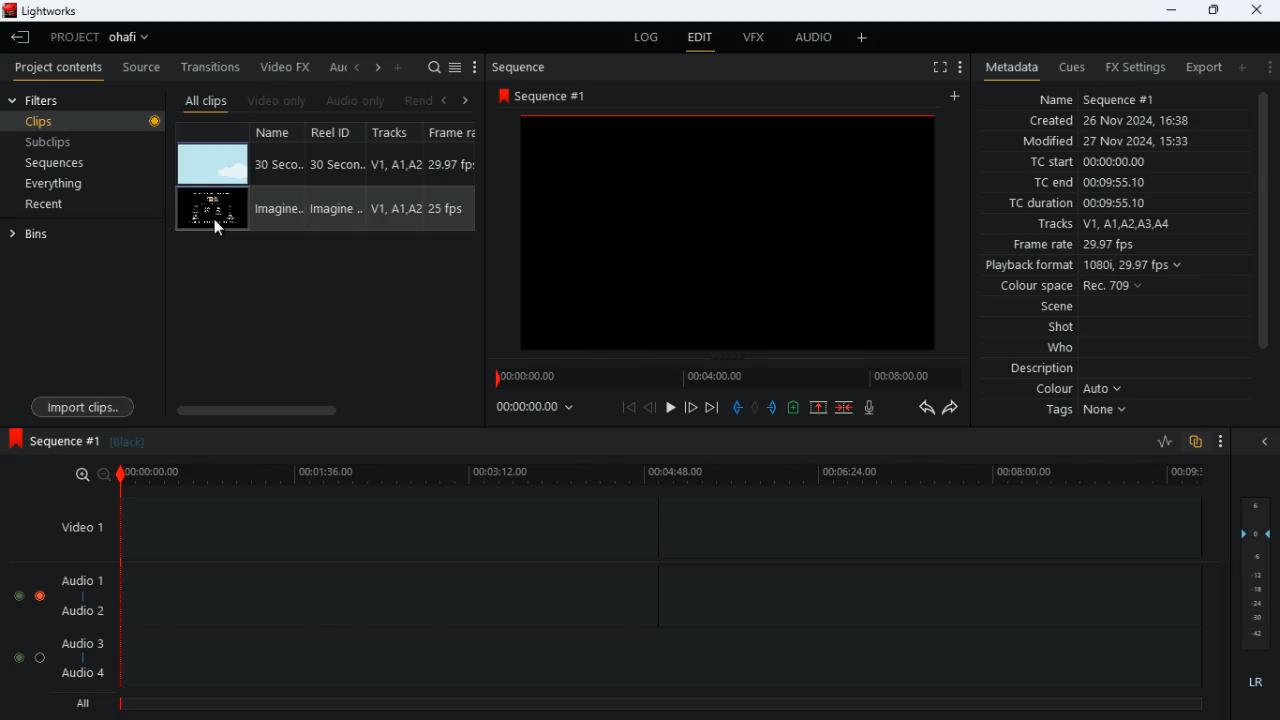  I want to click on audio 3, so click(84, 644).